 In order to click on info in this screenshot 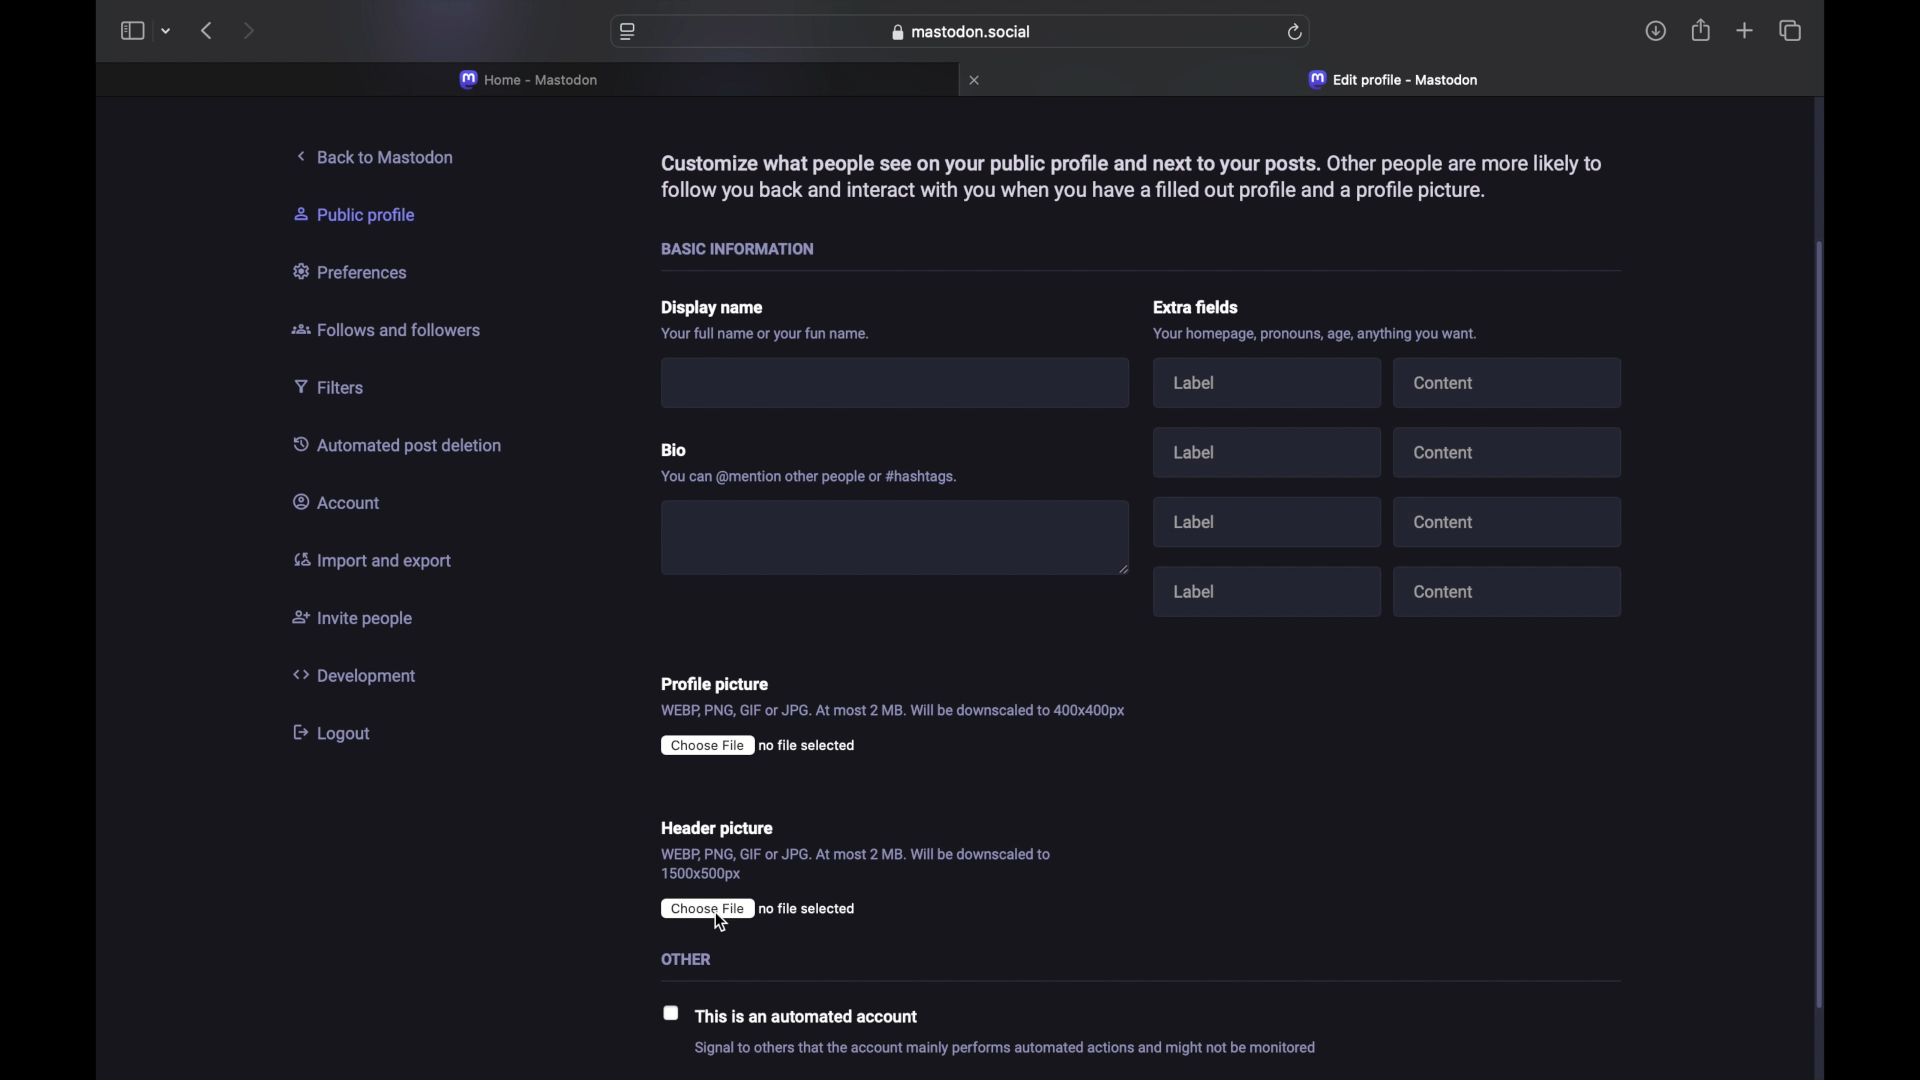, I will do `click(768, 336)`.